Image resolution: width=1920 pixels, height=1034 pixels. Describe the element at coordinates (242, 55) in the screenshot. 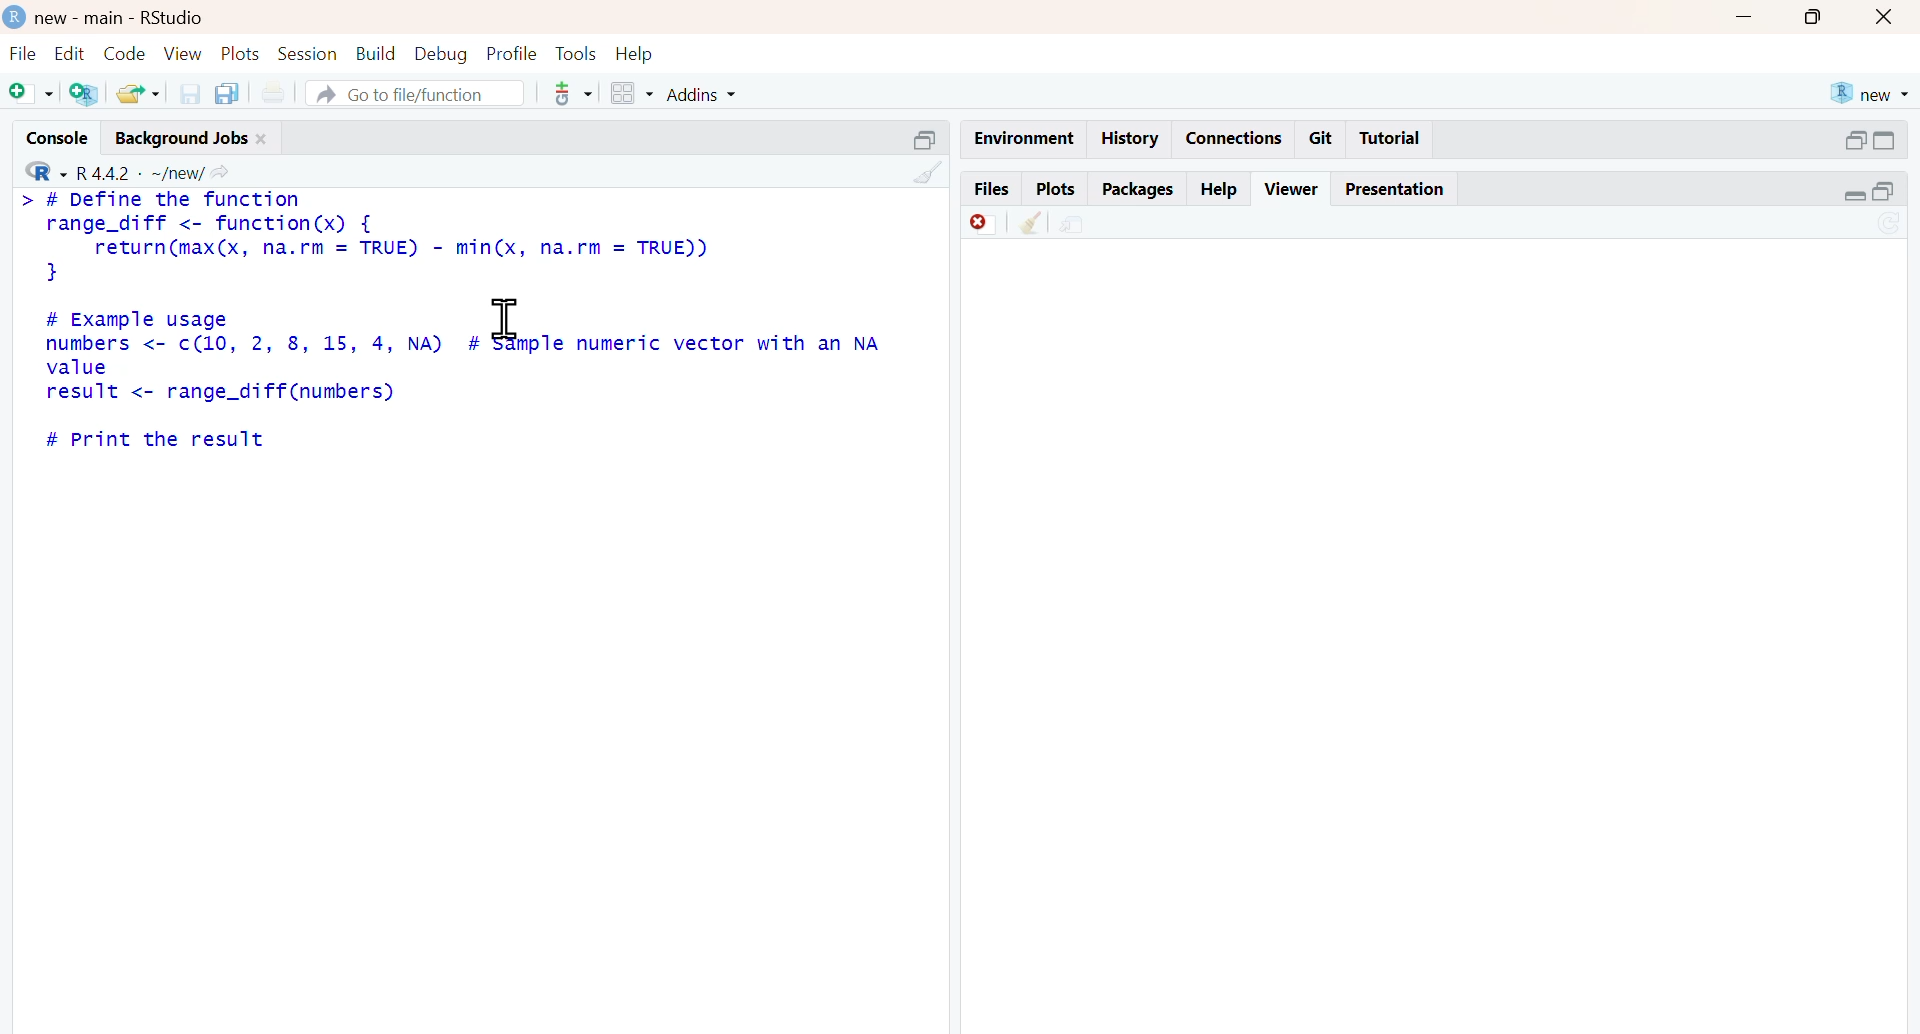

I see `plots` at that location.